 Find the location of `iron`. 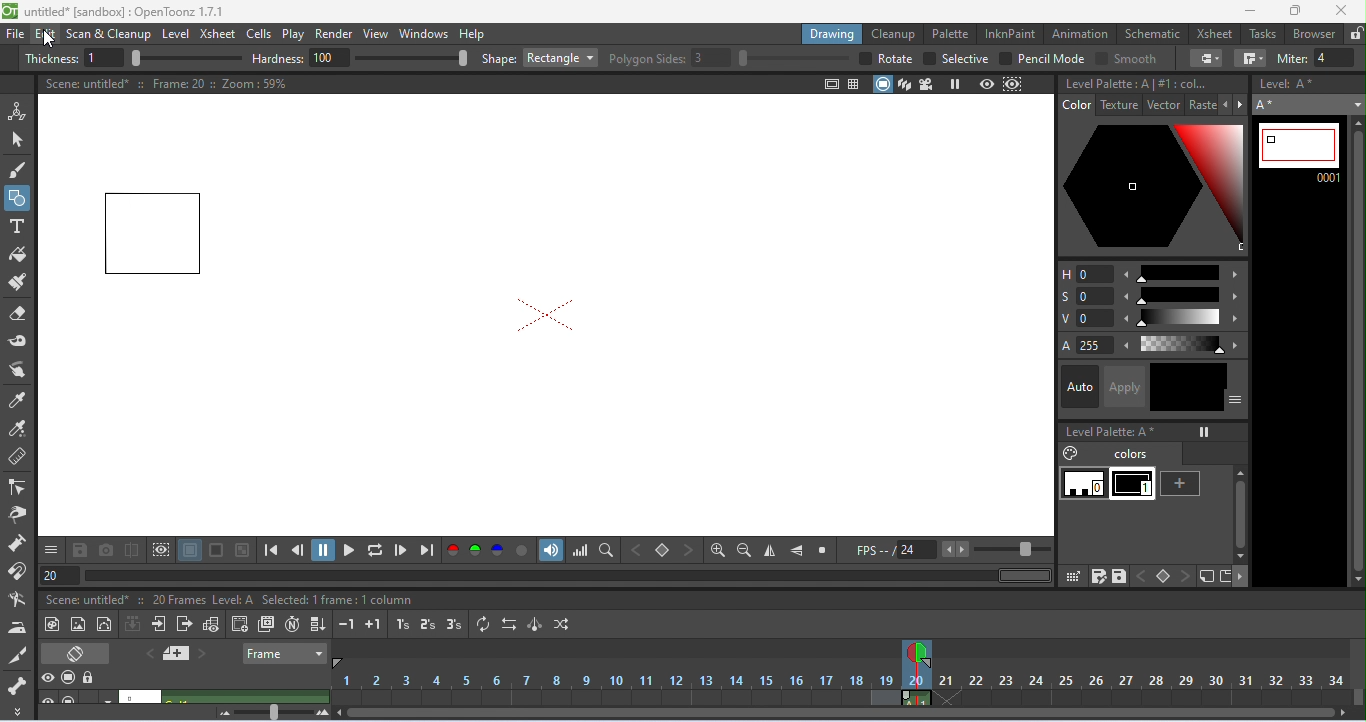

iron is located at coordinates (17, 627).